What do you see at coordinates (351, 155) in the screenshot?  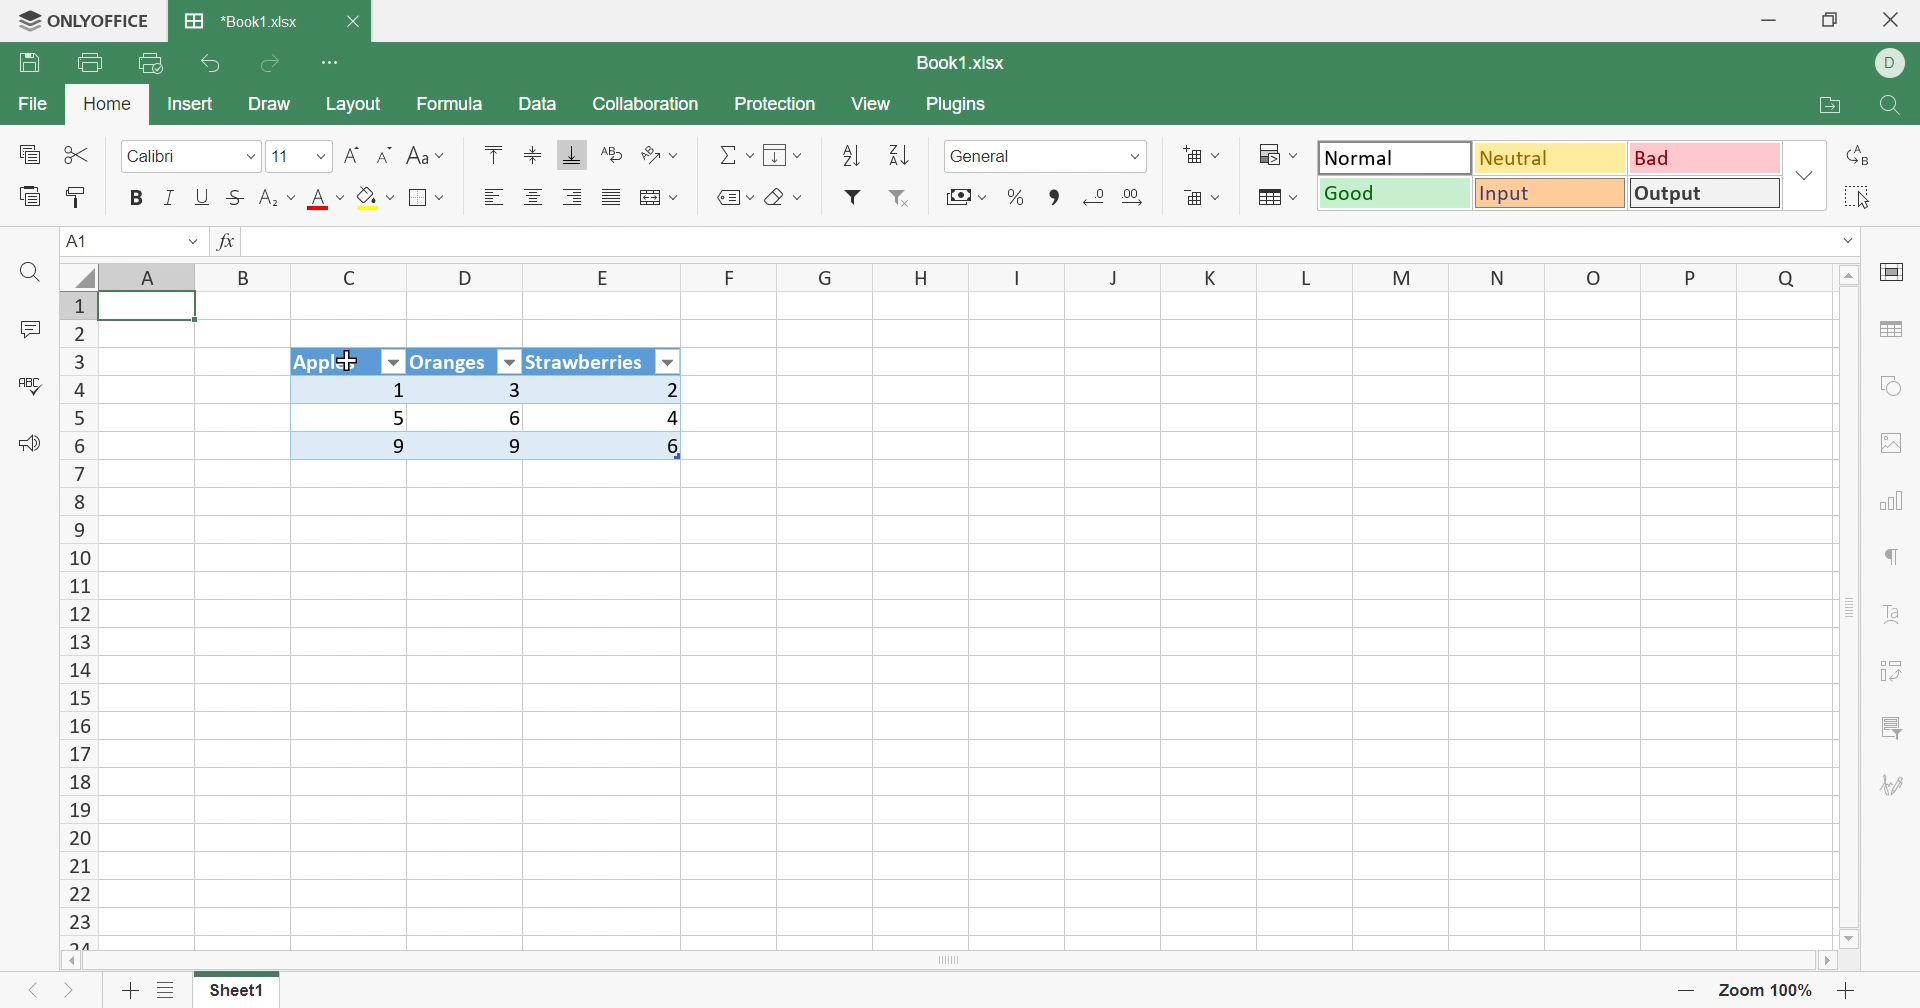 I see `Increment font size` at bounding box center [351, 155].